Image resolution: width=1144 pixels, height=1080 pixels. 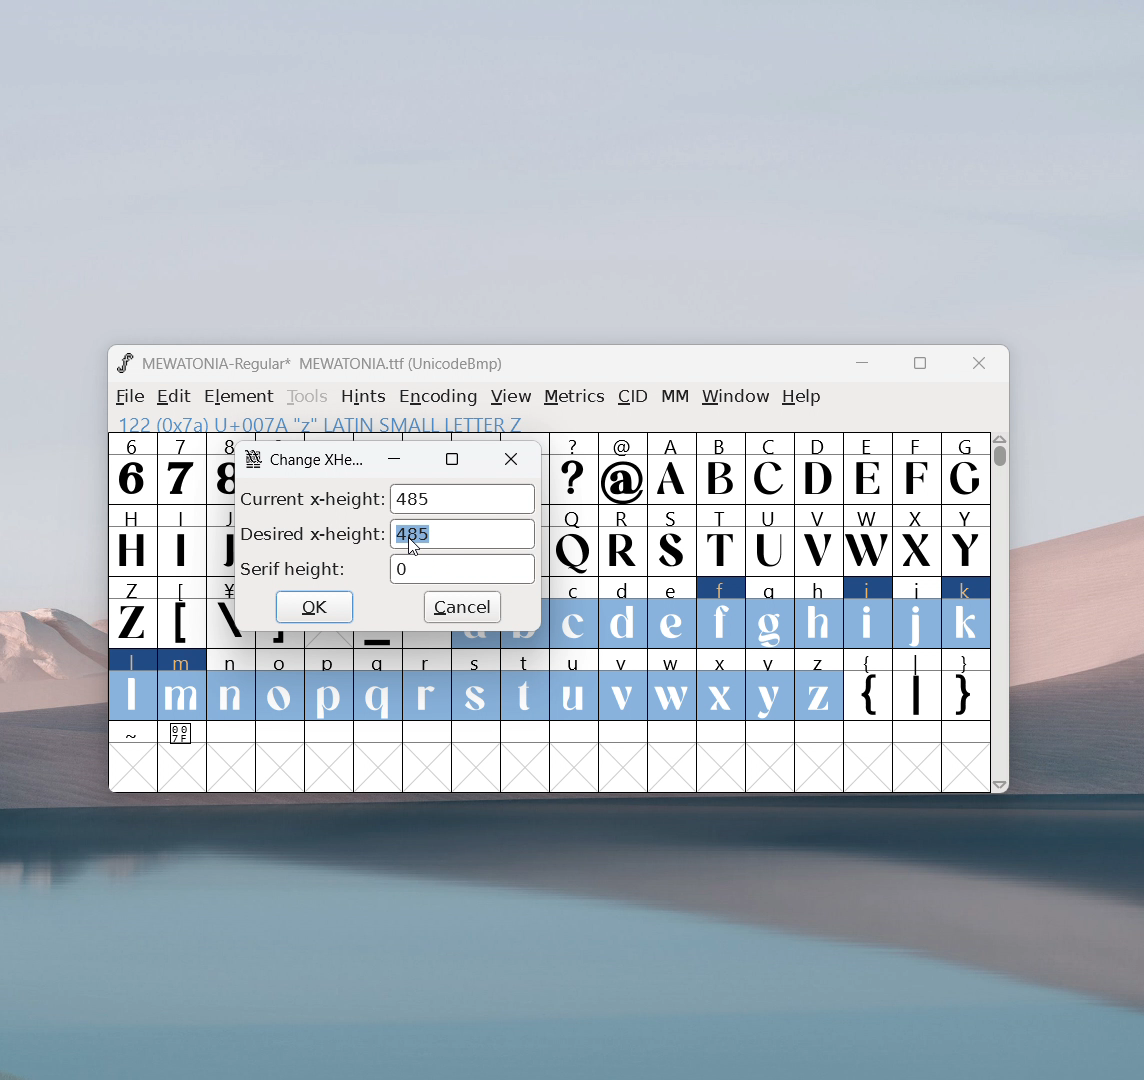 What do you see at coordinates (311, 497) in the screenshot?
I see `current x-height:` at bounding box center [311, 497].